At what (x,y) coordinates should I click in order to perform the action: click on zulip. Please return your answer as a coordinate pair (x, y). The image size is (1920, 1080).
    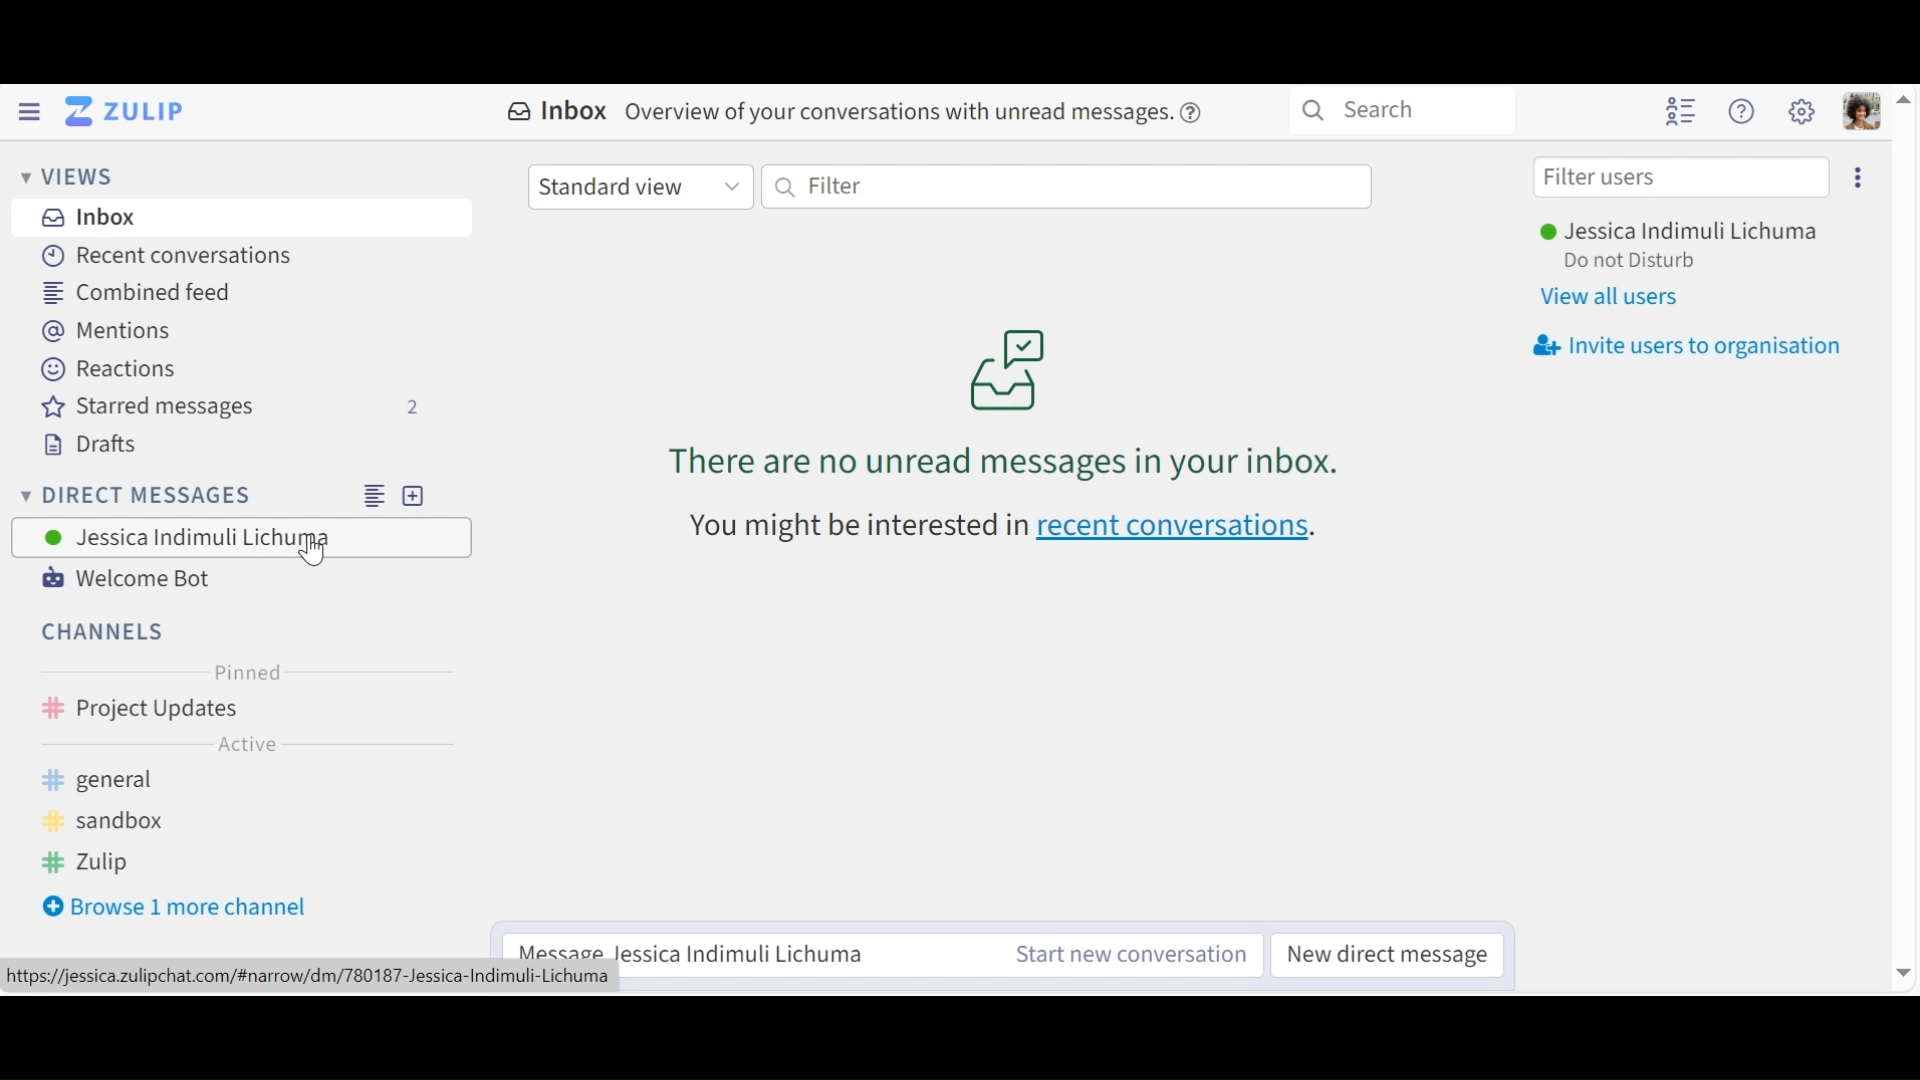
    Looking at the image, I should click on (97, 864).